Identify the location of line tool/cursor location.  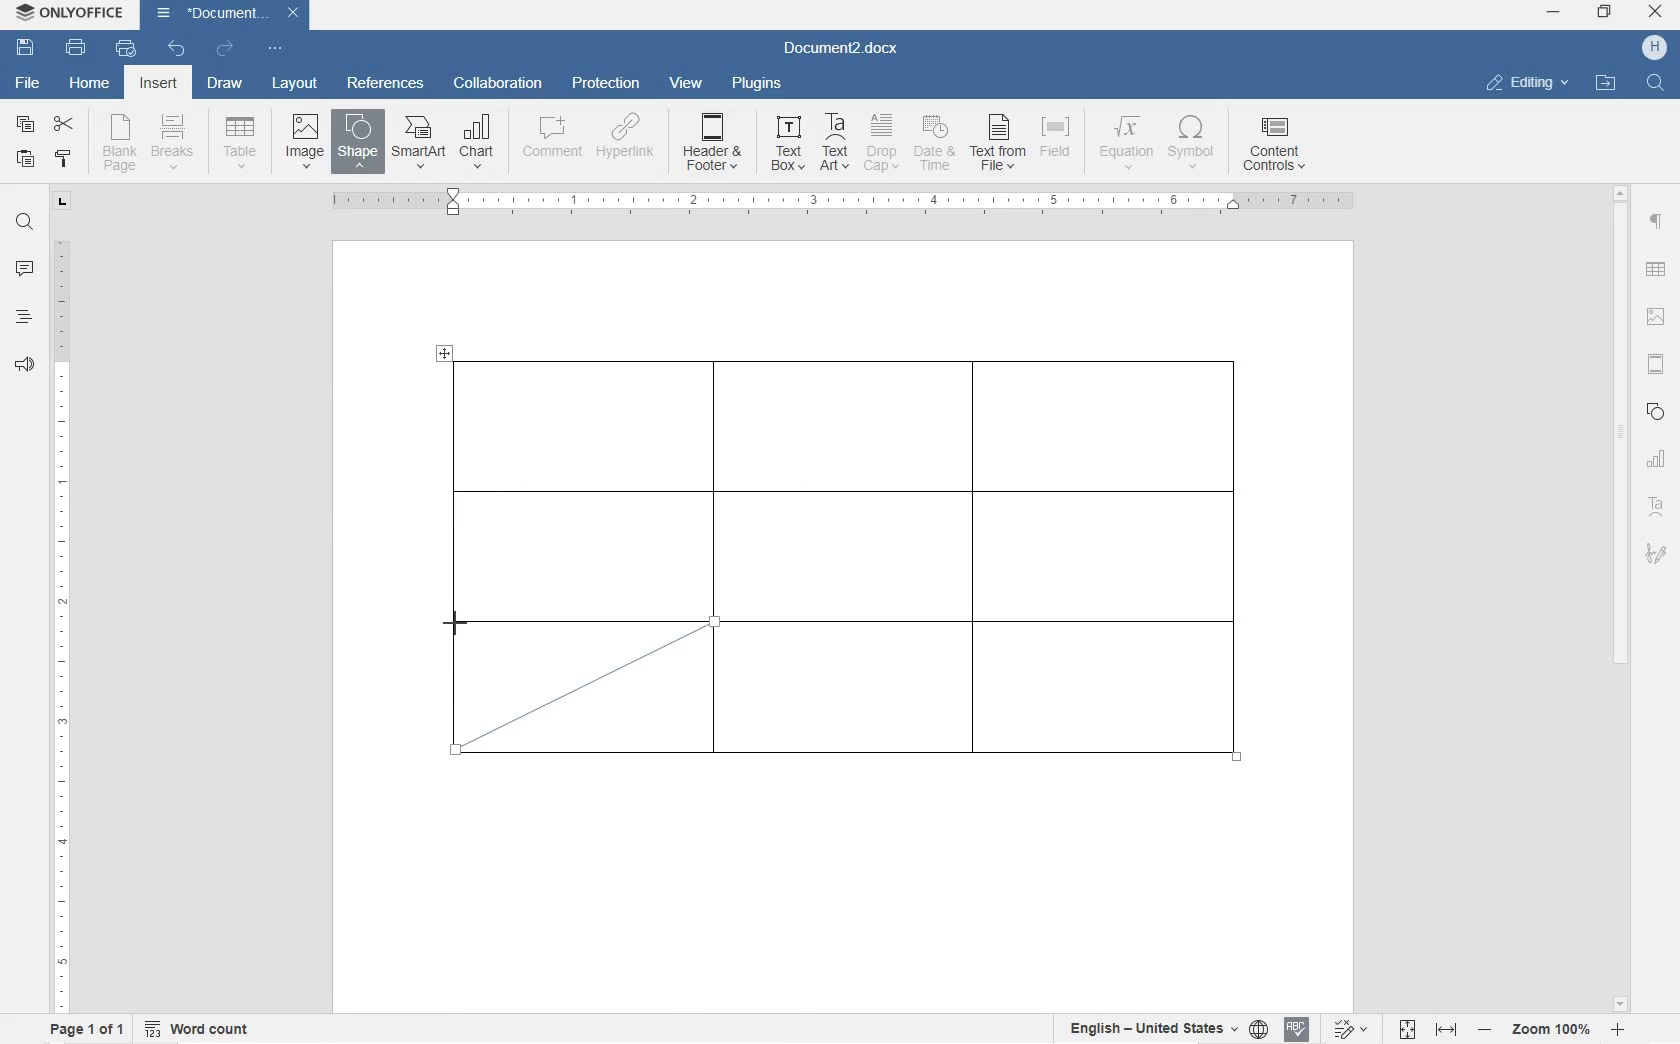
(458, 622).